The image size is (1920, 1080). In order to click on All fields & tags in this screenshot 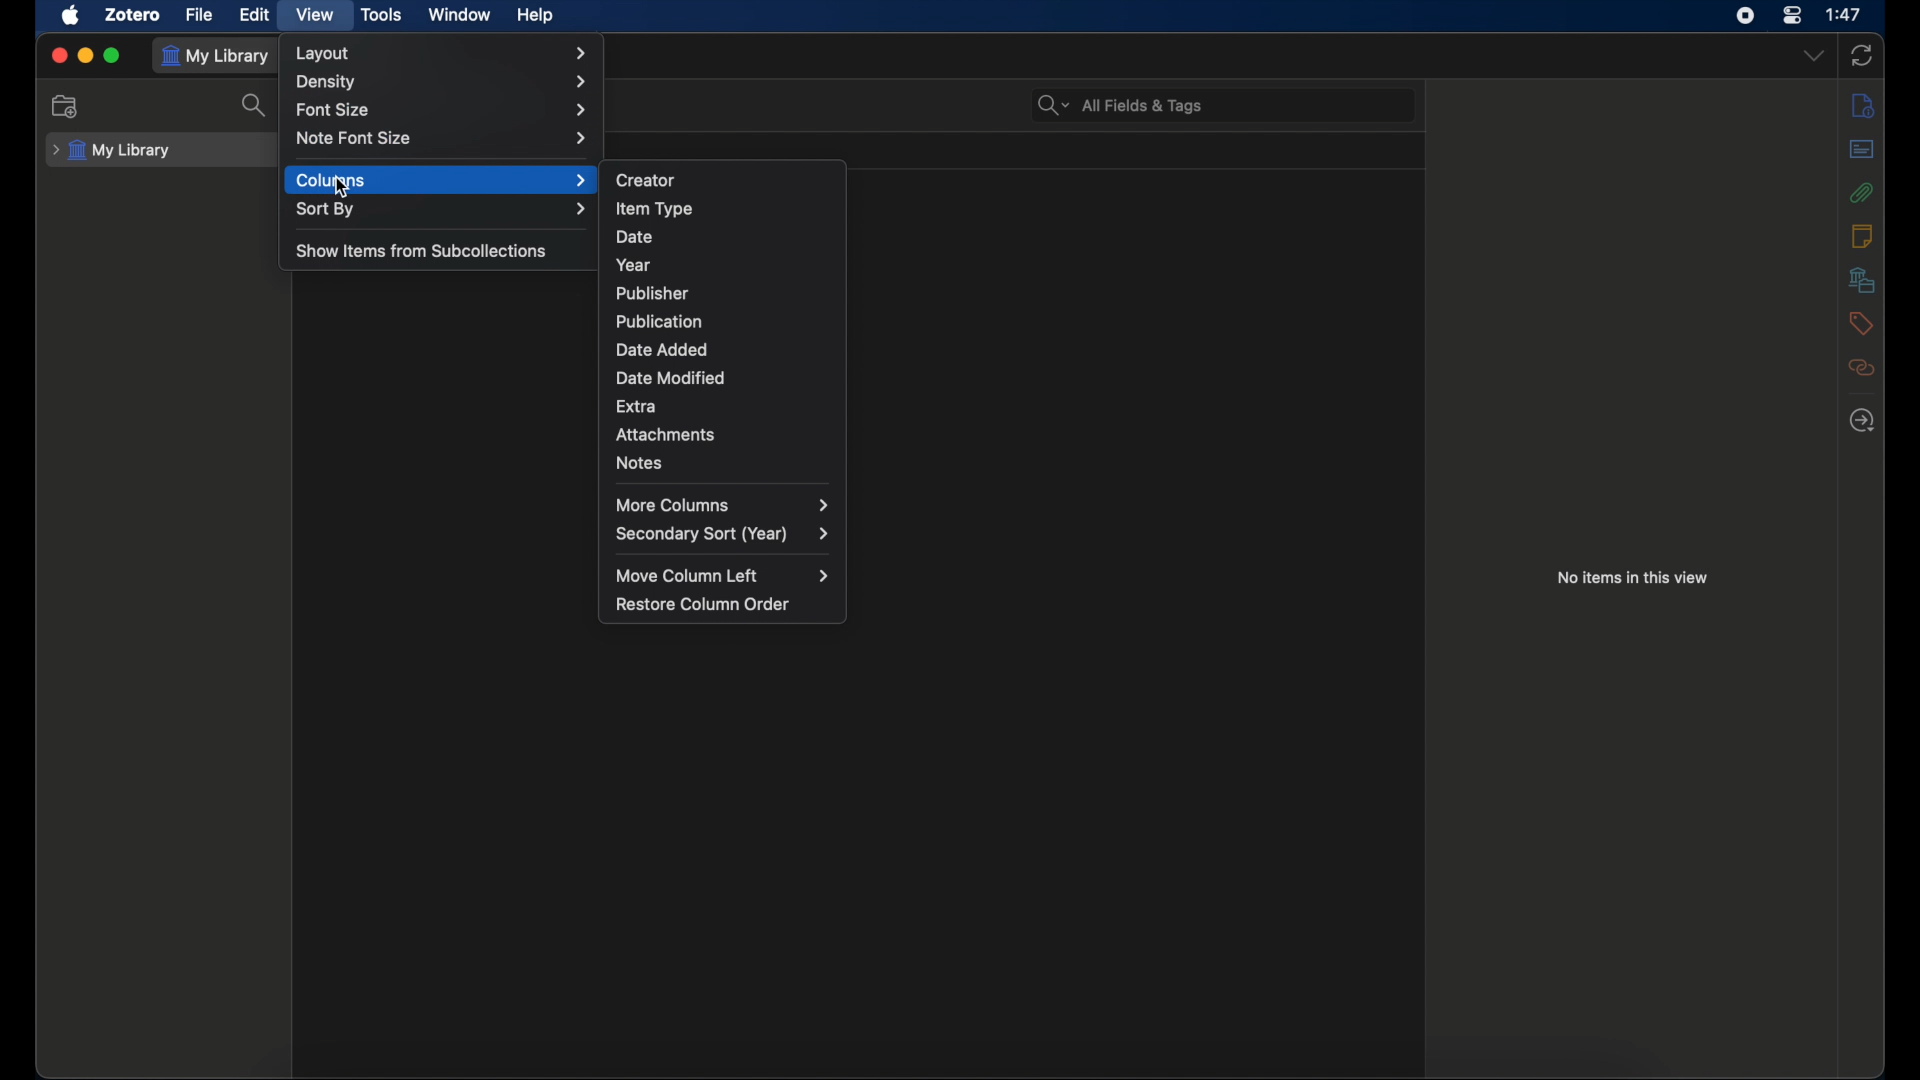, I will do `click(1120, 106)`.